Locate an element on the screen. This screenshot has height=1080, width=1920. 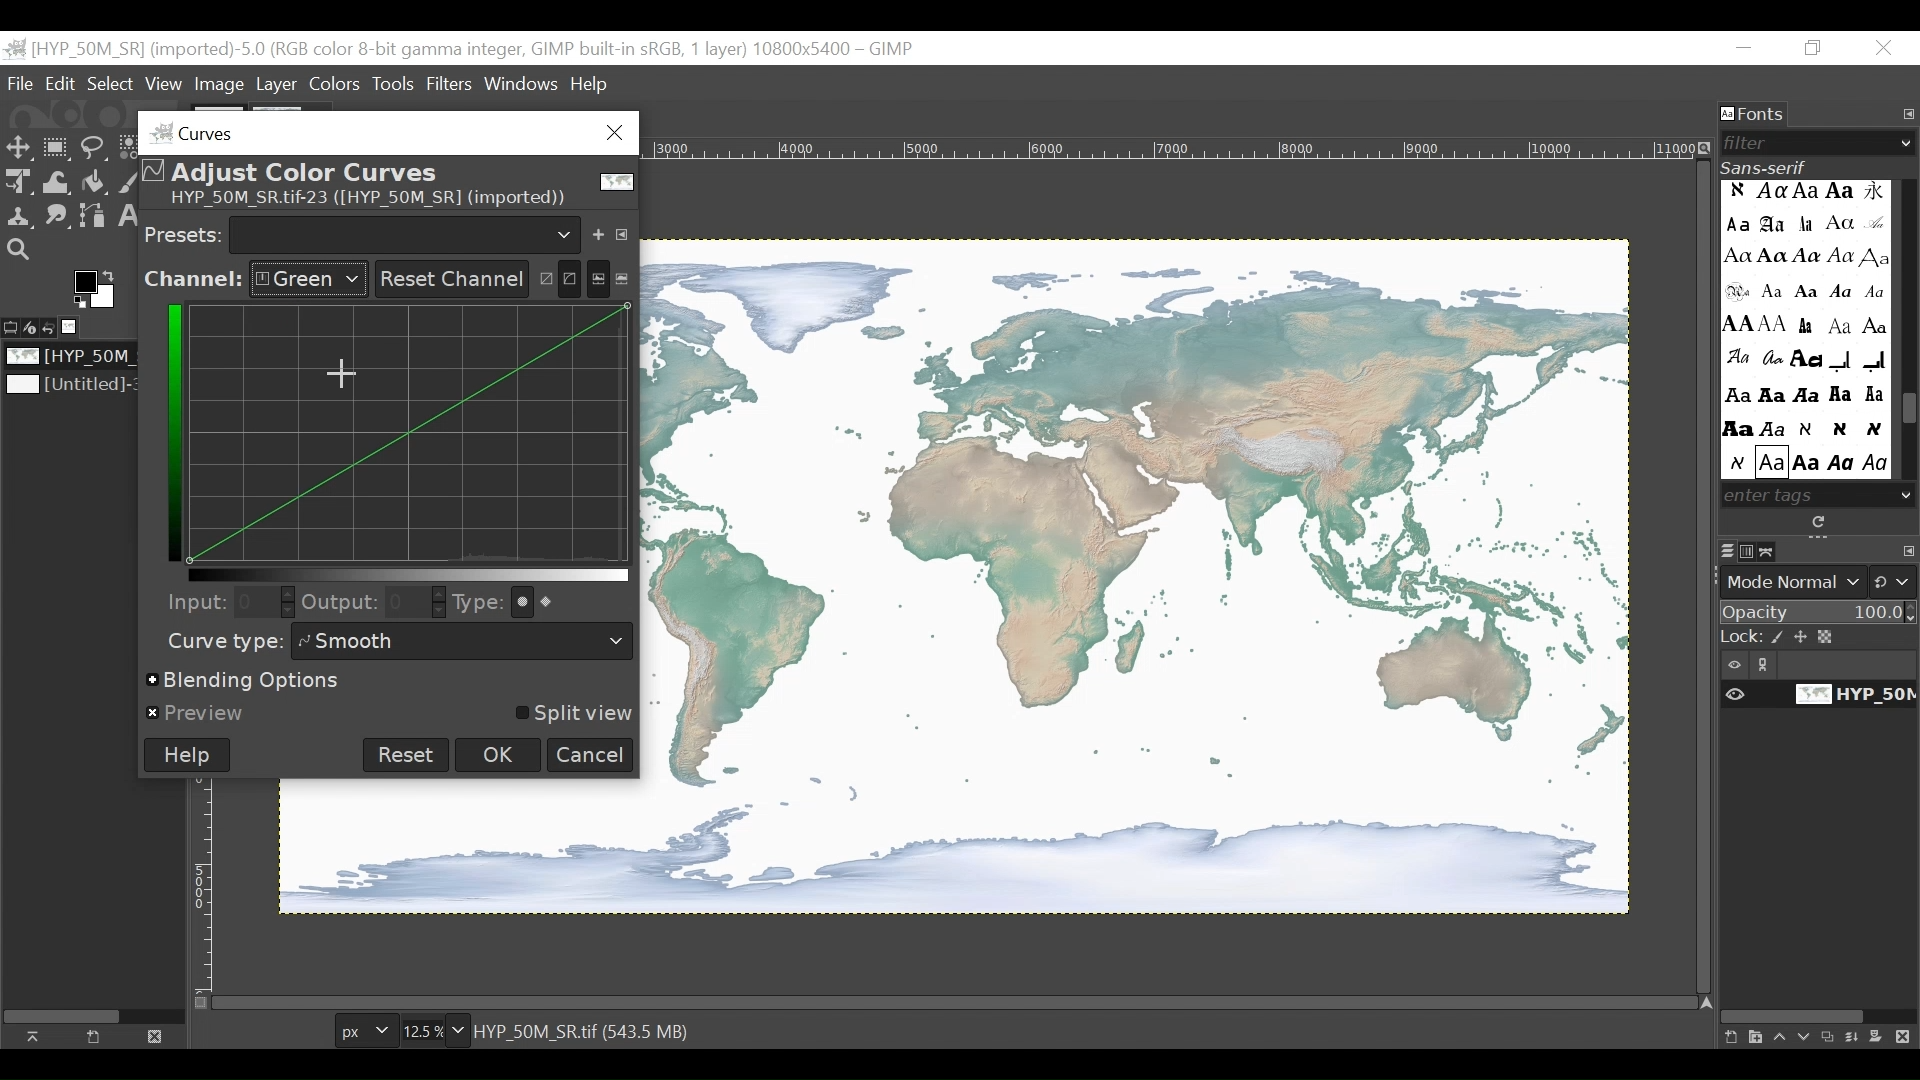
Zoom Factor is located at coordinates (428, 1031).